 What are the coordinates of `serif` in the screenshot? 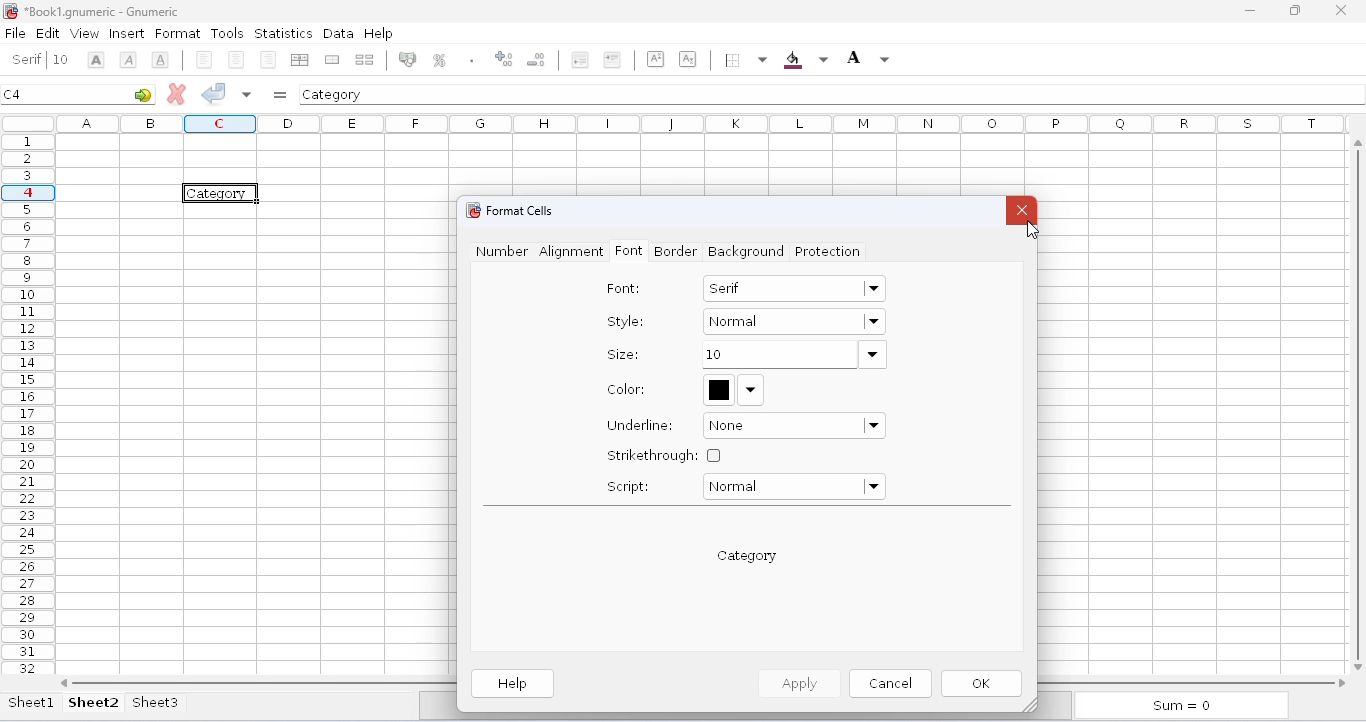 It's located at (795, 287).